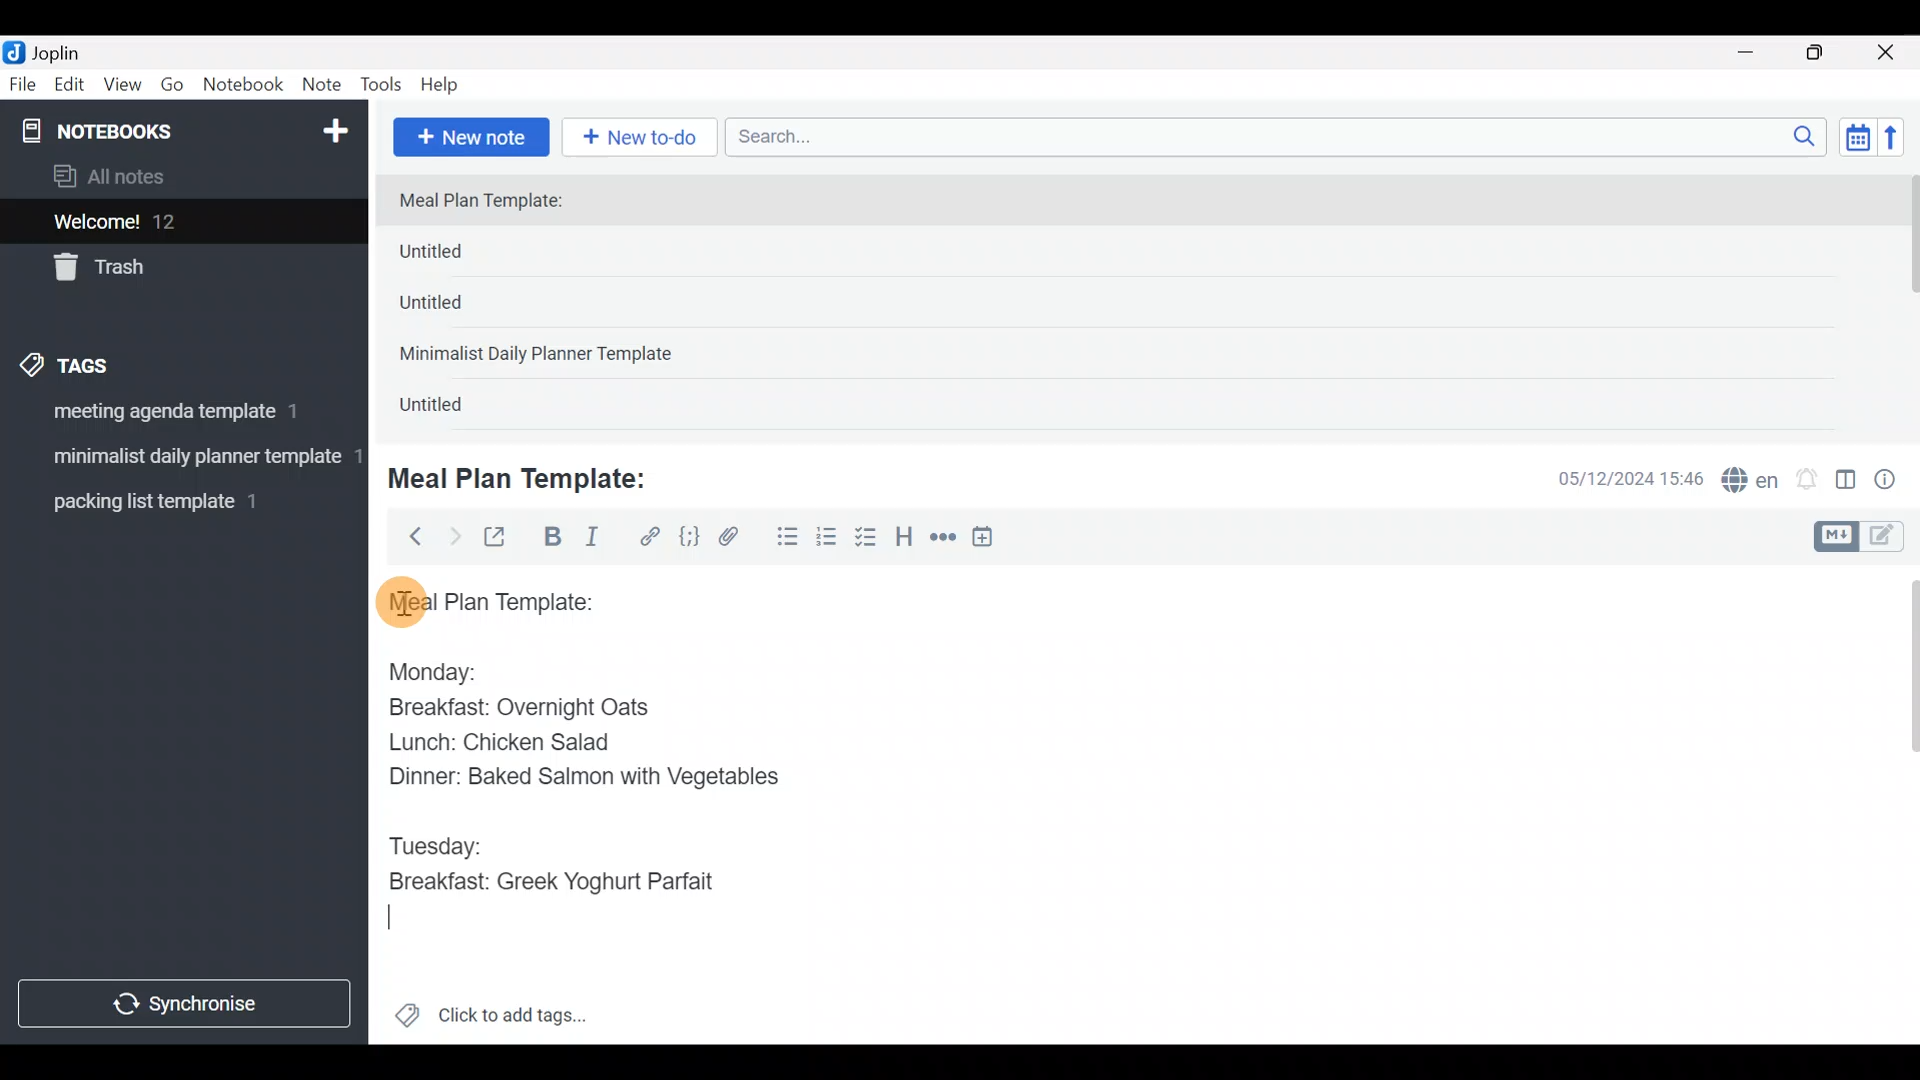 This screenshot has width=1920, height=1080. What do you see at coordinates (187, 1003) in the screenshot?
I see `Synchronize` at bounding box center [187, 1003].